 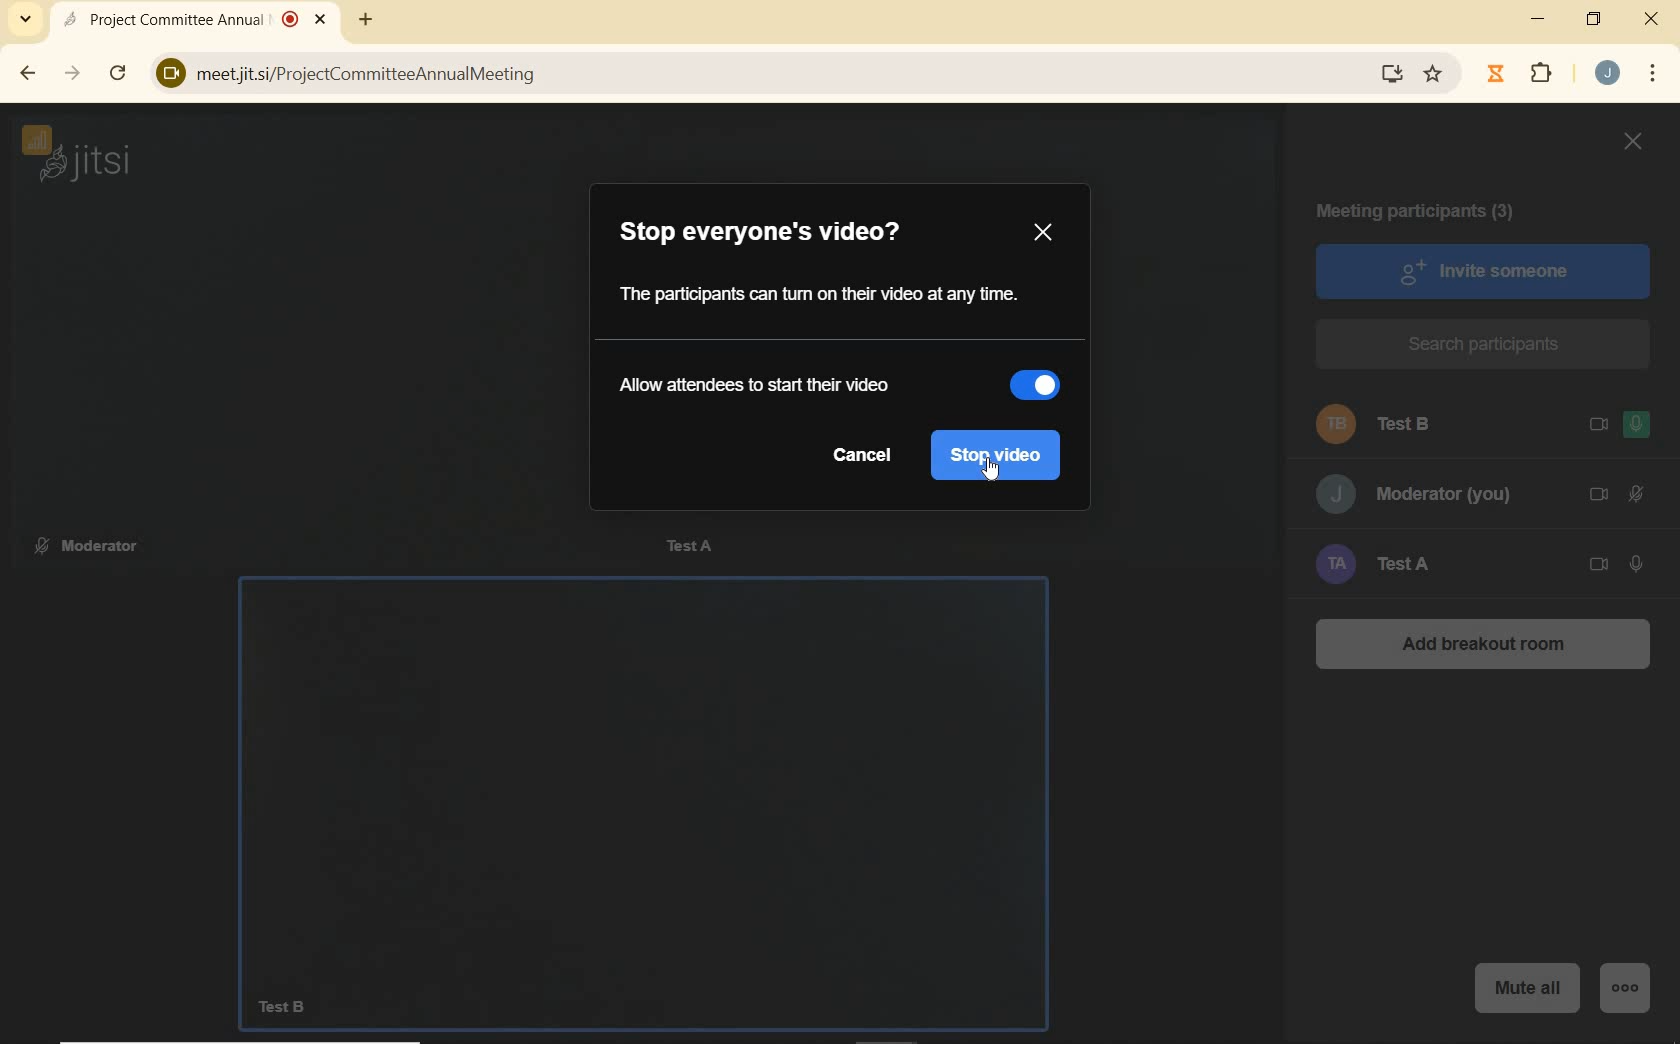 What do you see at coordinates (1538, 20) in the screenshot?
I see `MINIMIZE` at bounding box center [1538, 20].